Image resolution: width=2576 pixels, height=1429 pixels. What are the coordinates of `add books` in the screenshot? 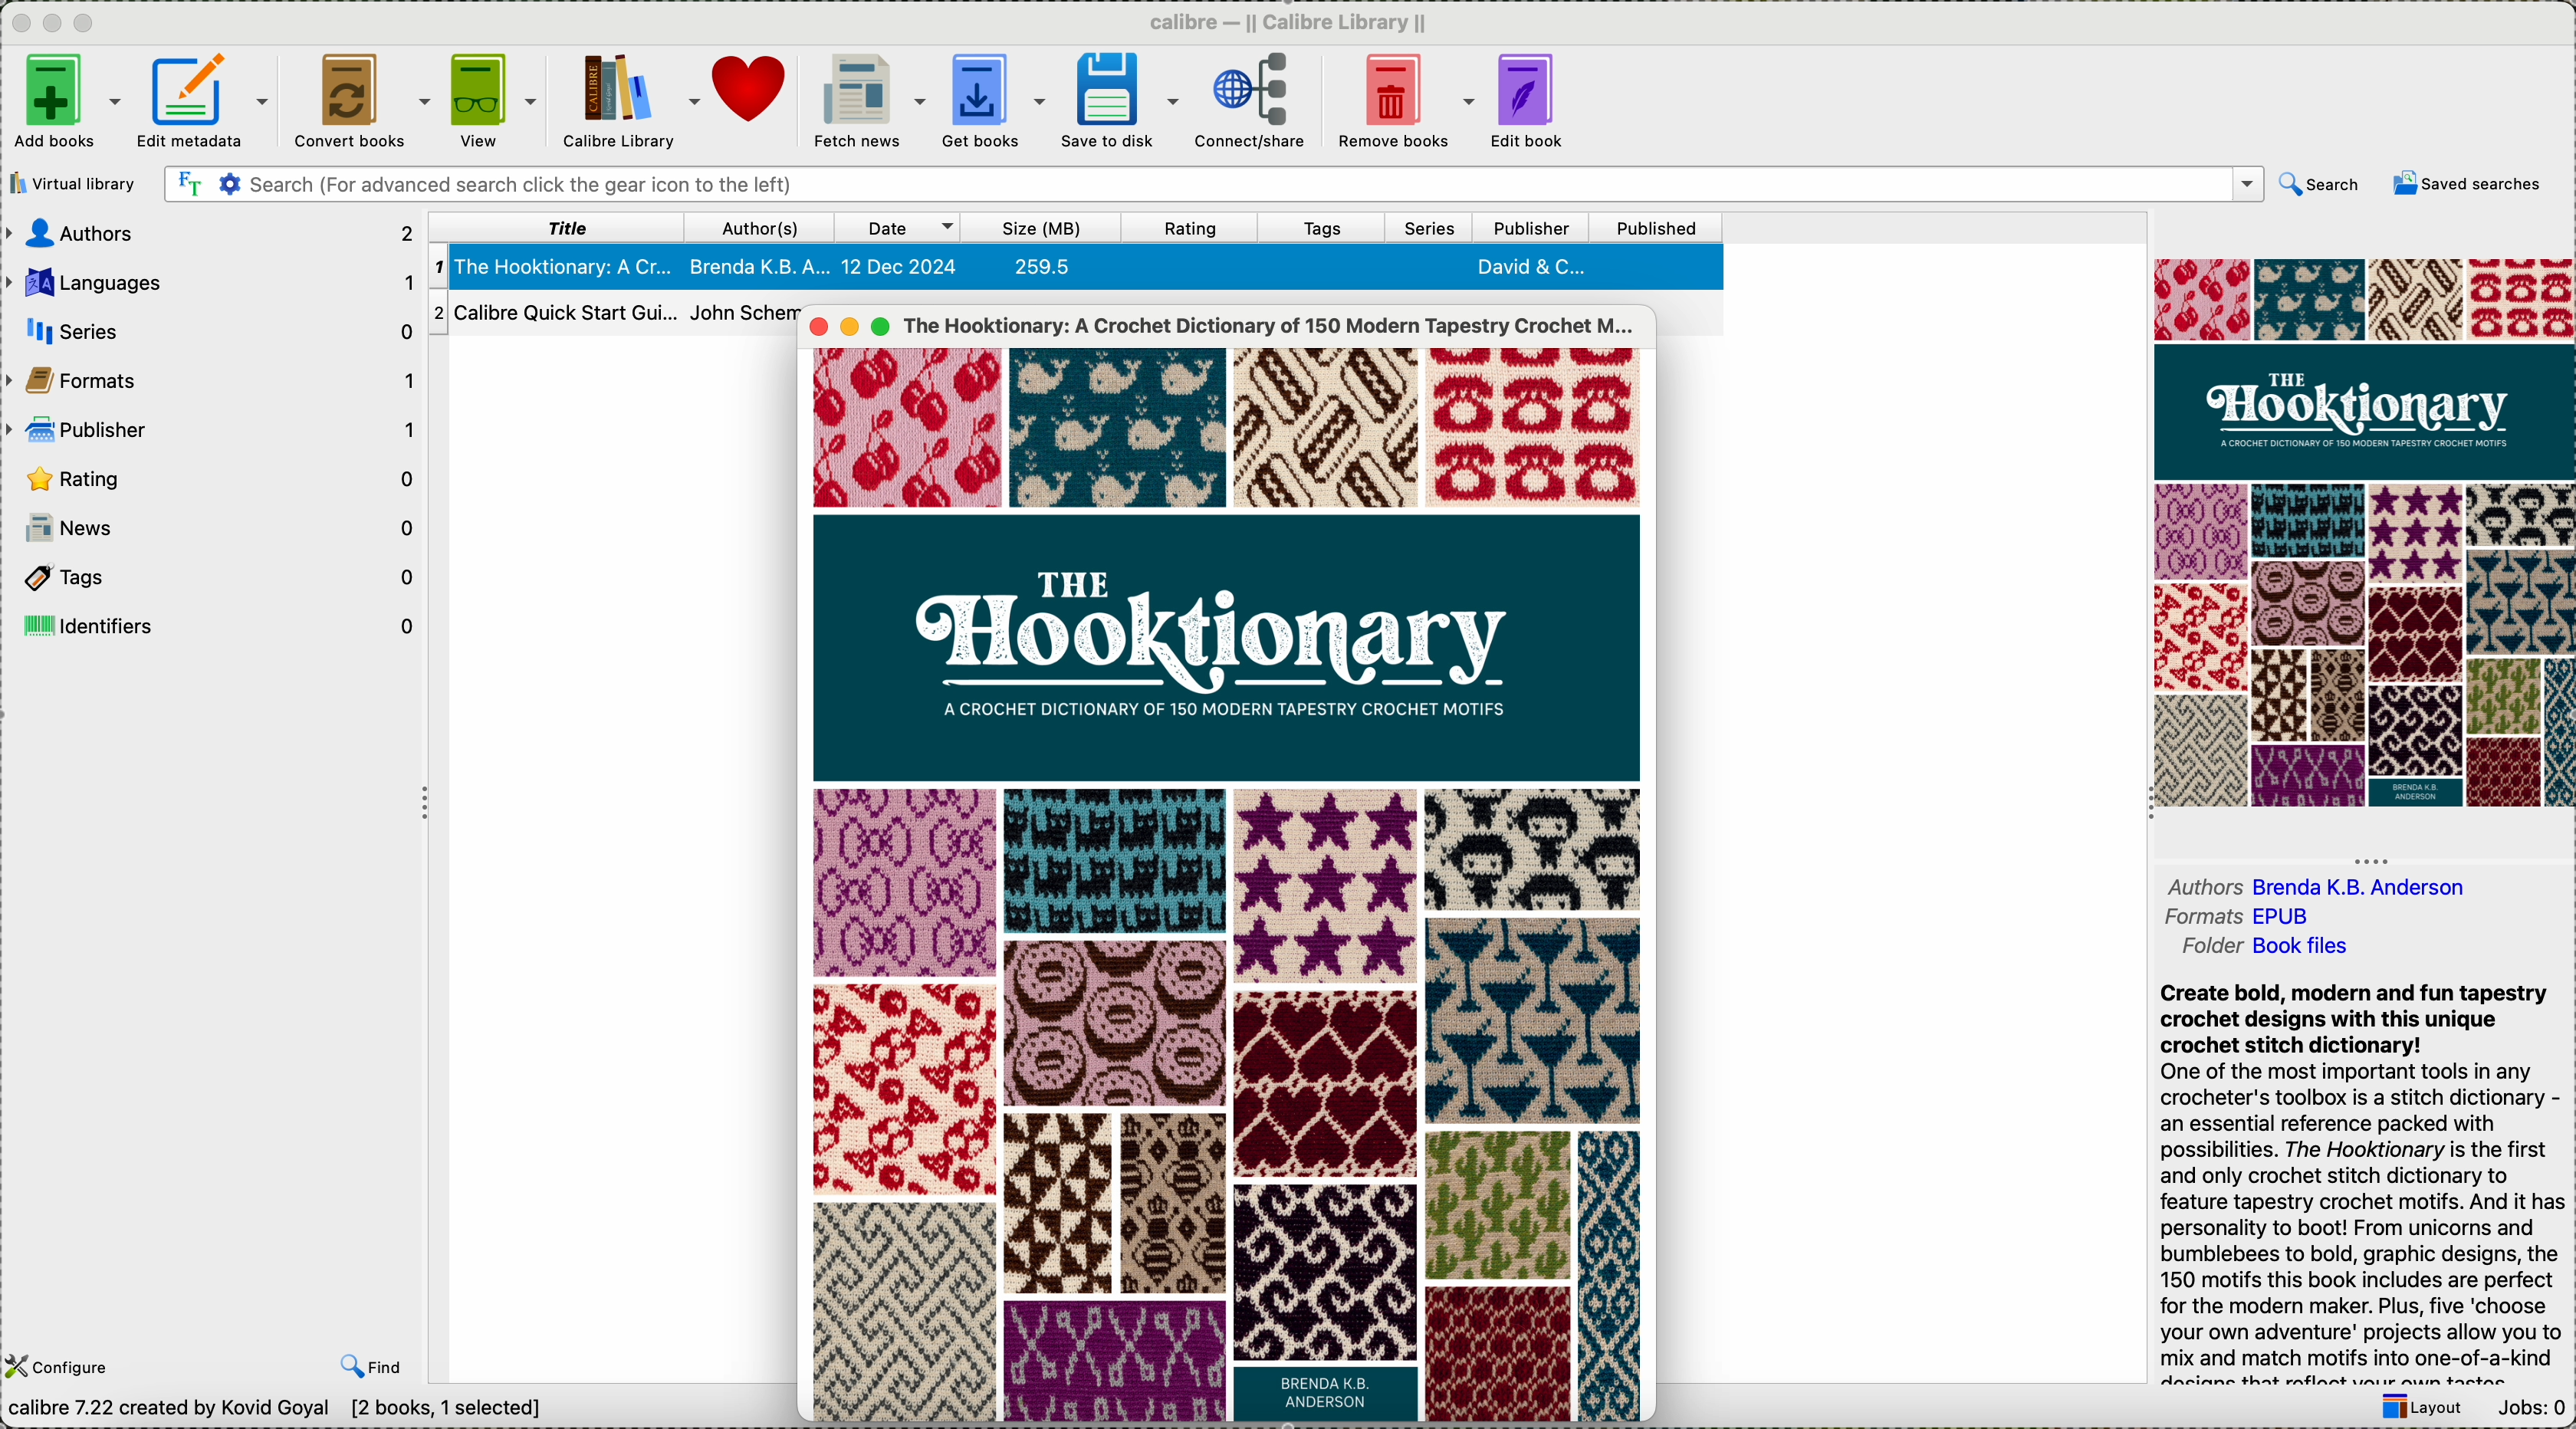 It's located at (66, 101).